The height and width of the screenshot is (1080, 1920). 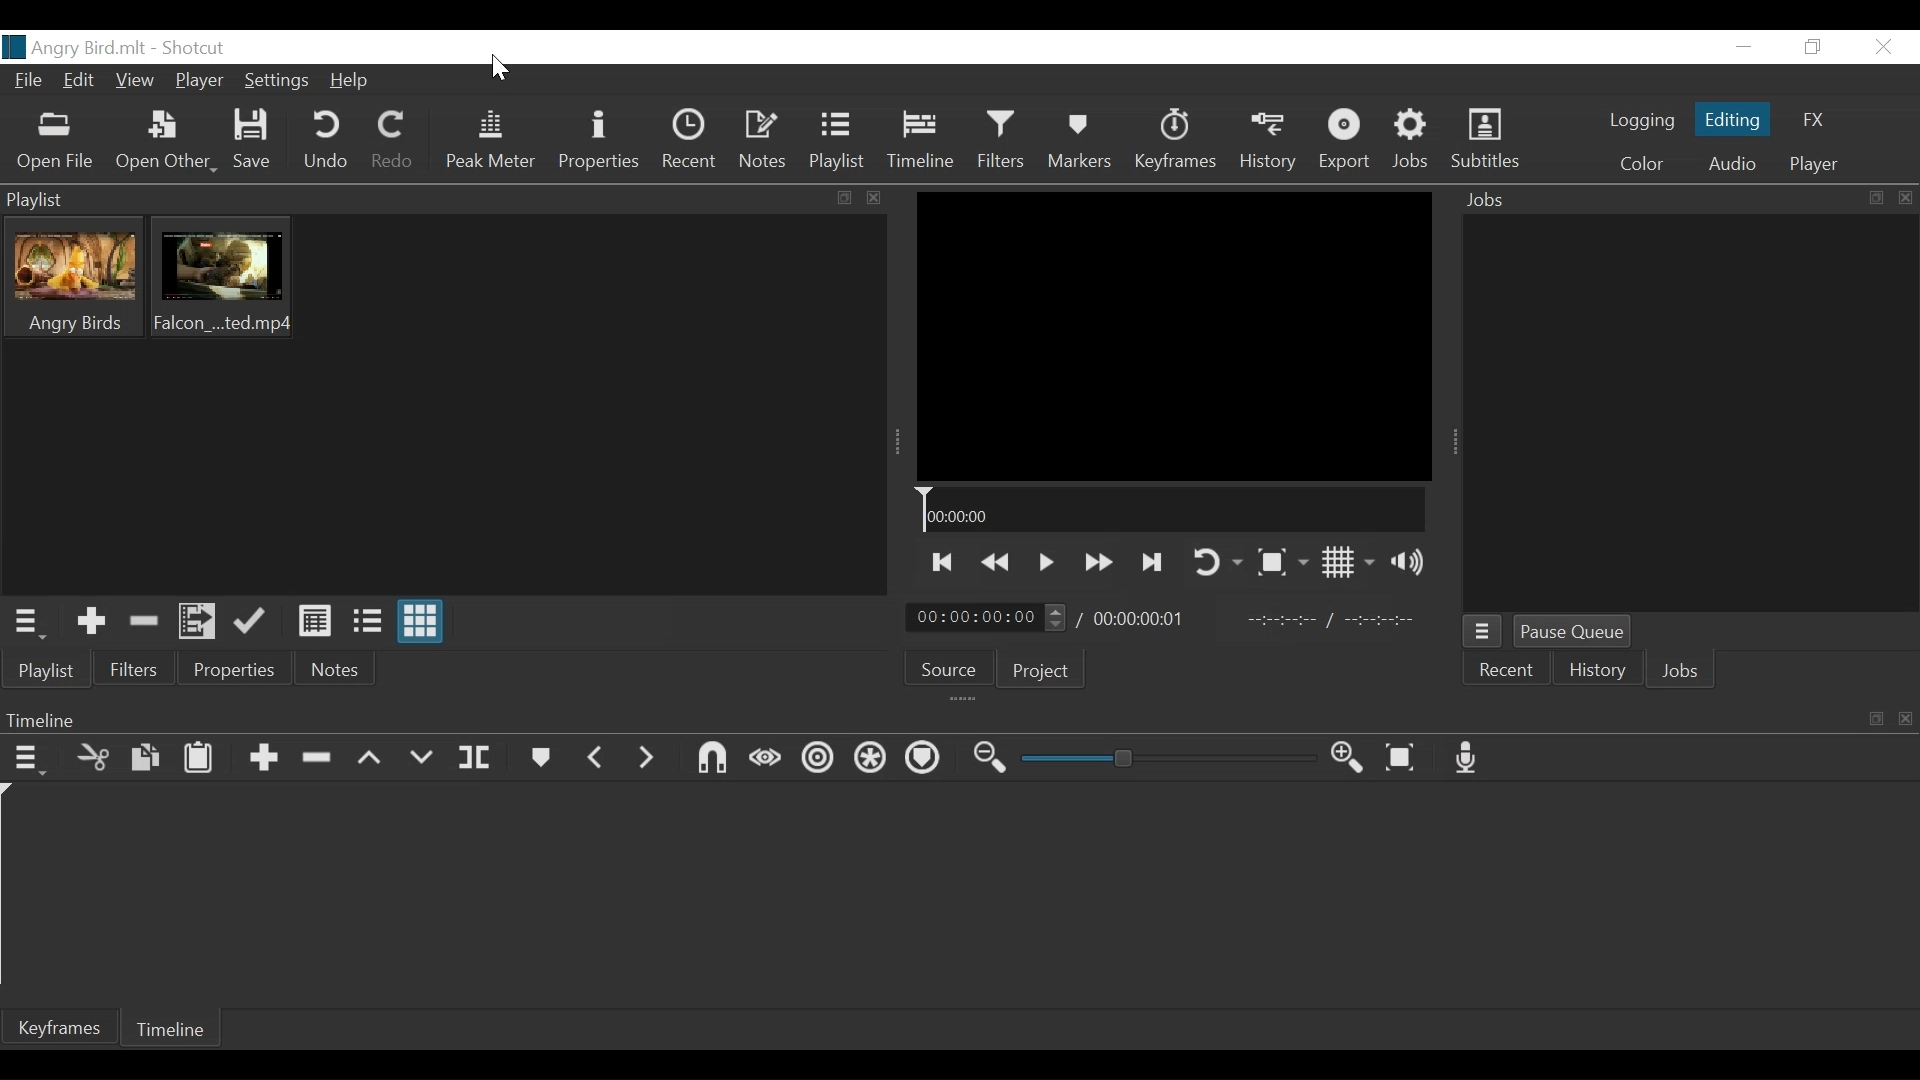 What do you see at coordinates (1810, 167) in the screenshot?
I see `Player` at bounding box center [1810, 167].